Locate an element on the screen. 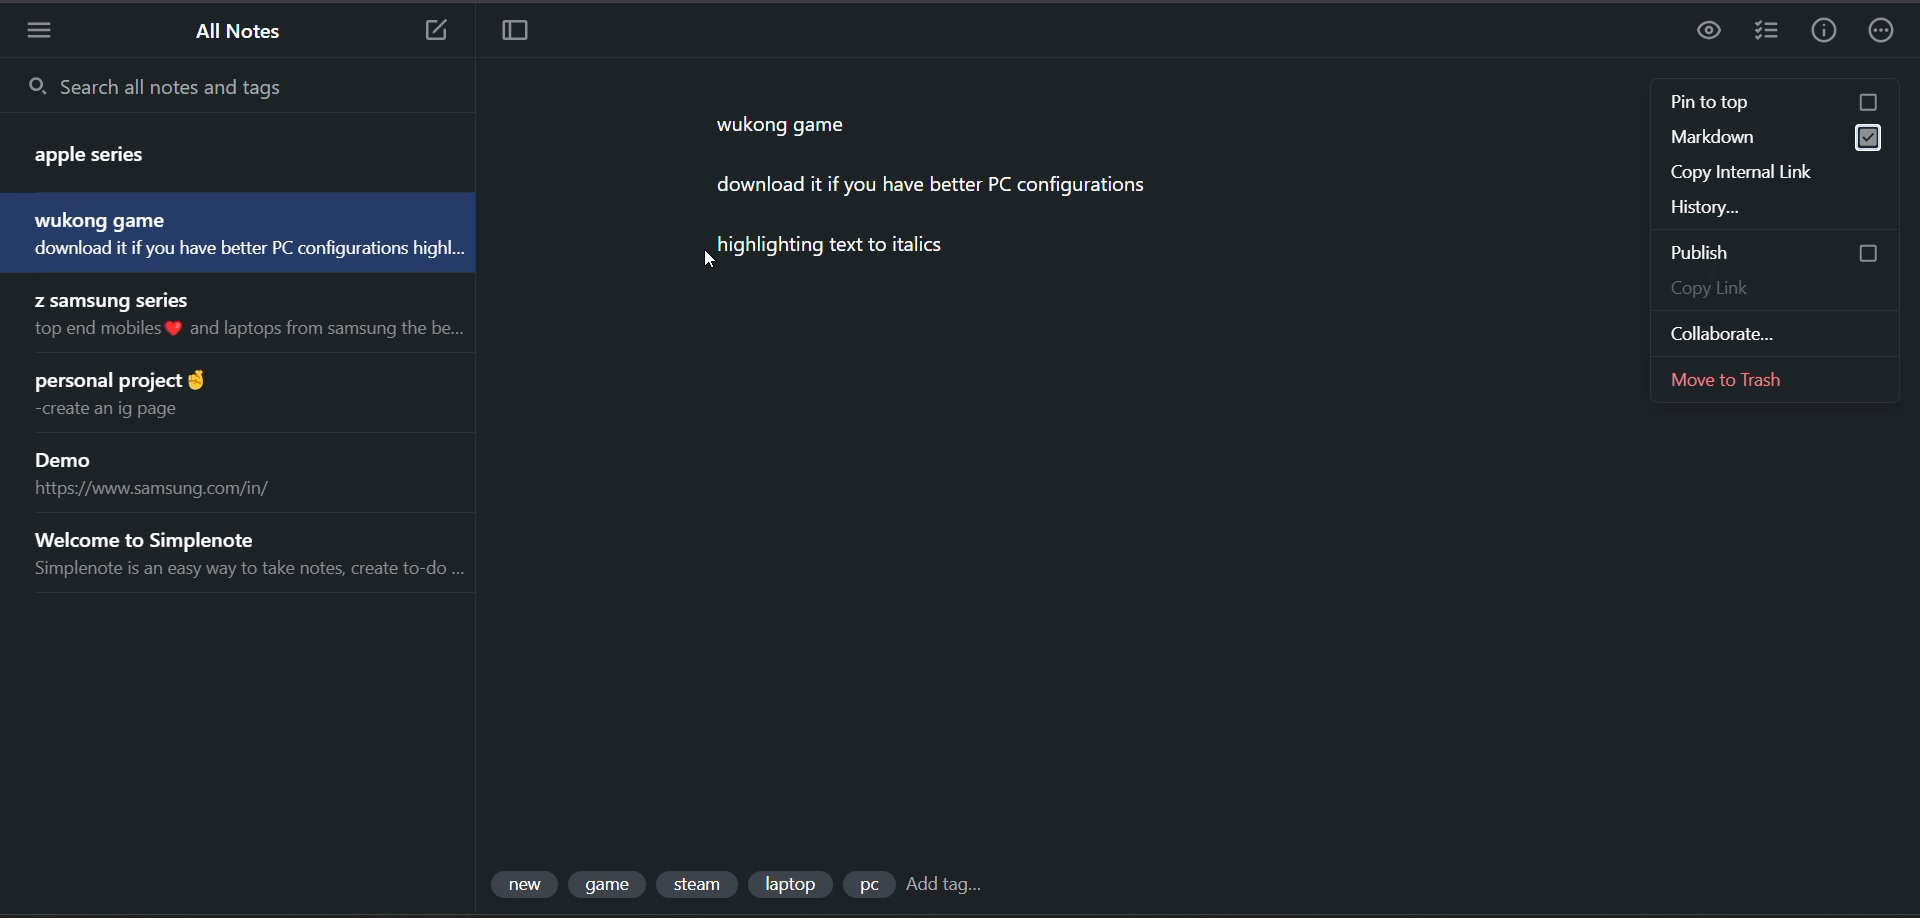 Image resolution: width=1920 pixels, height=918 pixels. add tag is located at coordinates (943, 888).